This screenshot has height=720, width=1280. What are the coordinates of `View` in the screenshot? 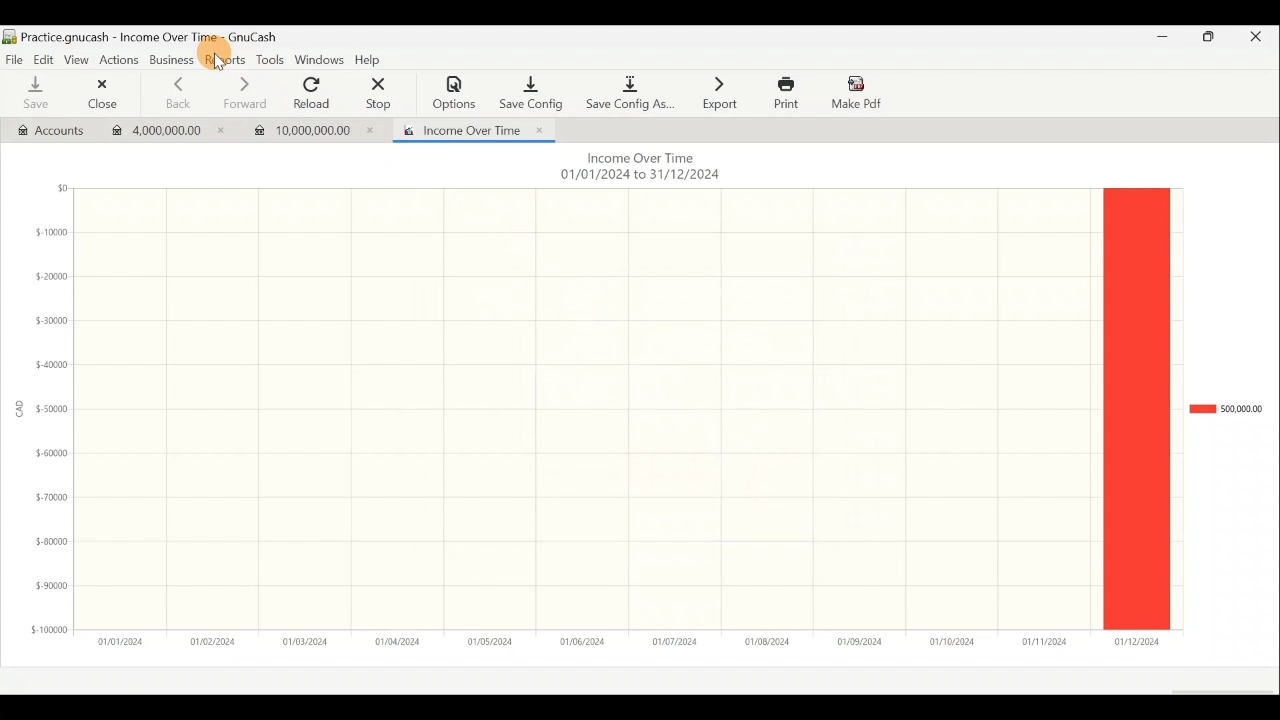 It's located at (75, 58).